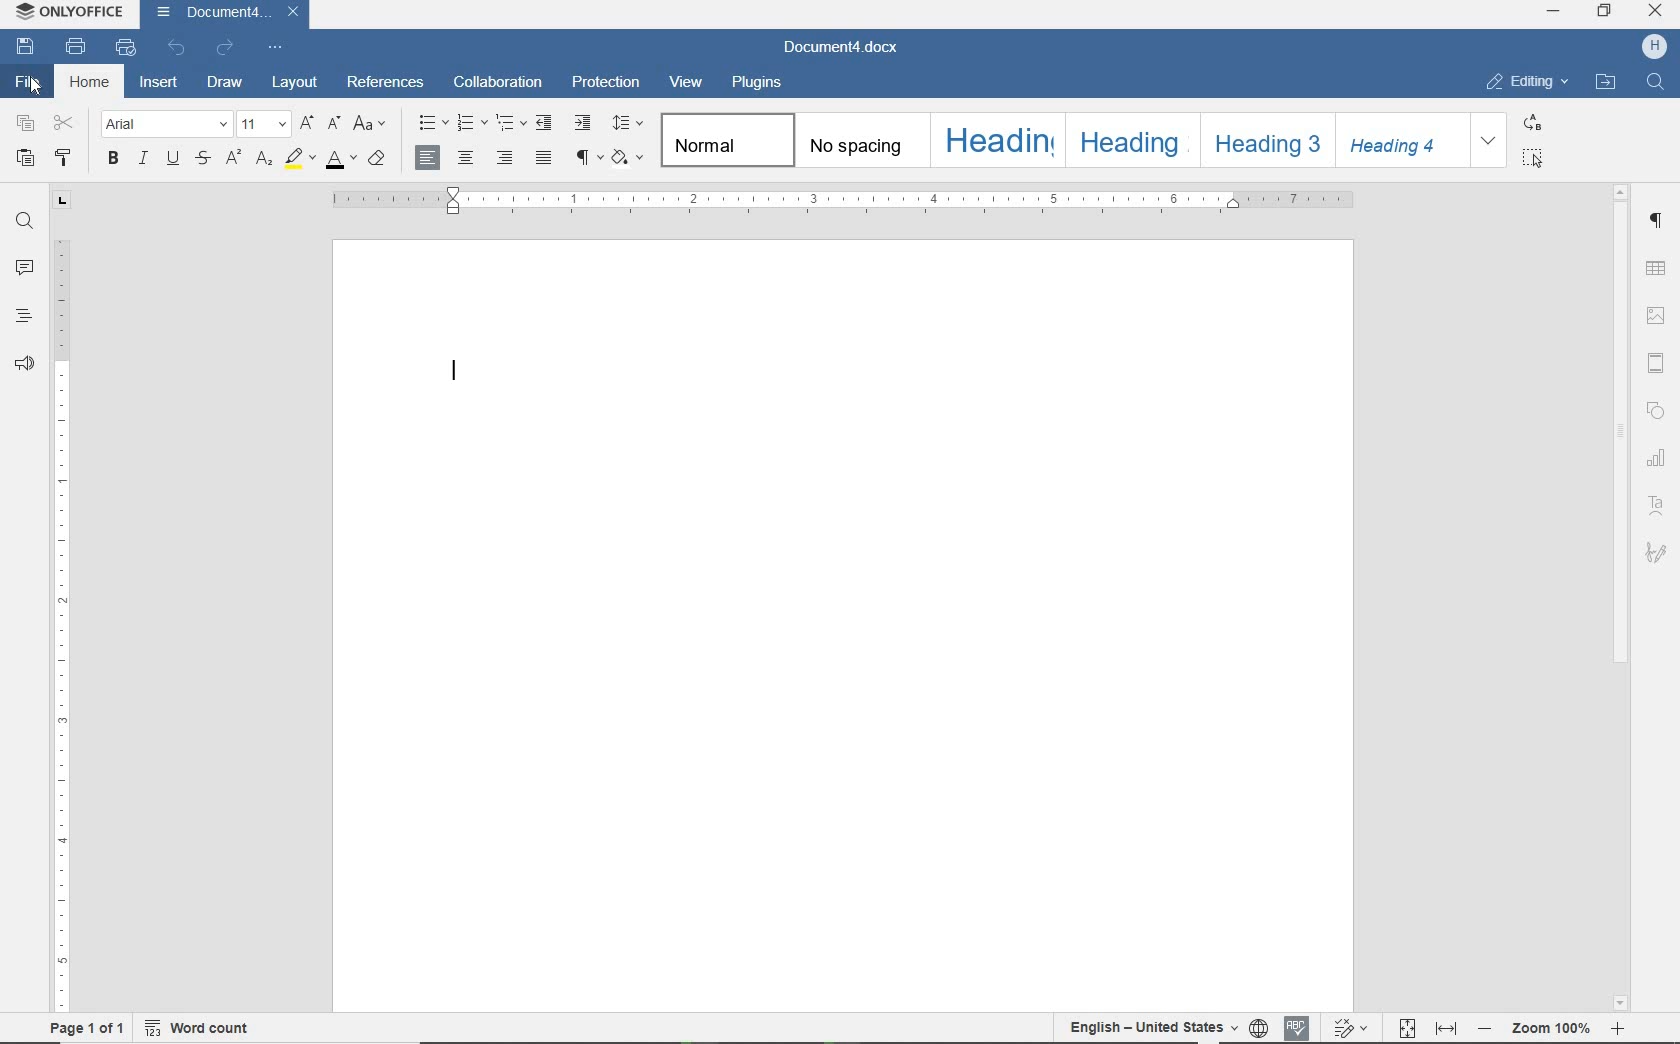 The image size is (1680, 1044). What do you see at coordinates (63, 124) in the screenshot?
I see `cut` at bounding box center [63, 124].